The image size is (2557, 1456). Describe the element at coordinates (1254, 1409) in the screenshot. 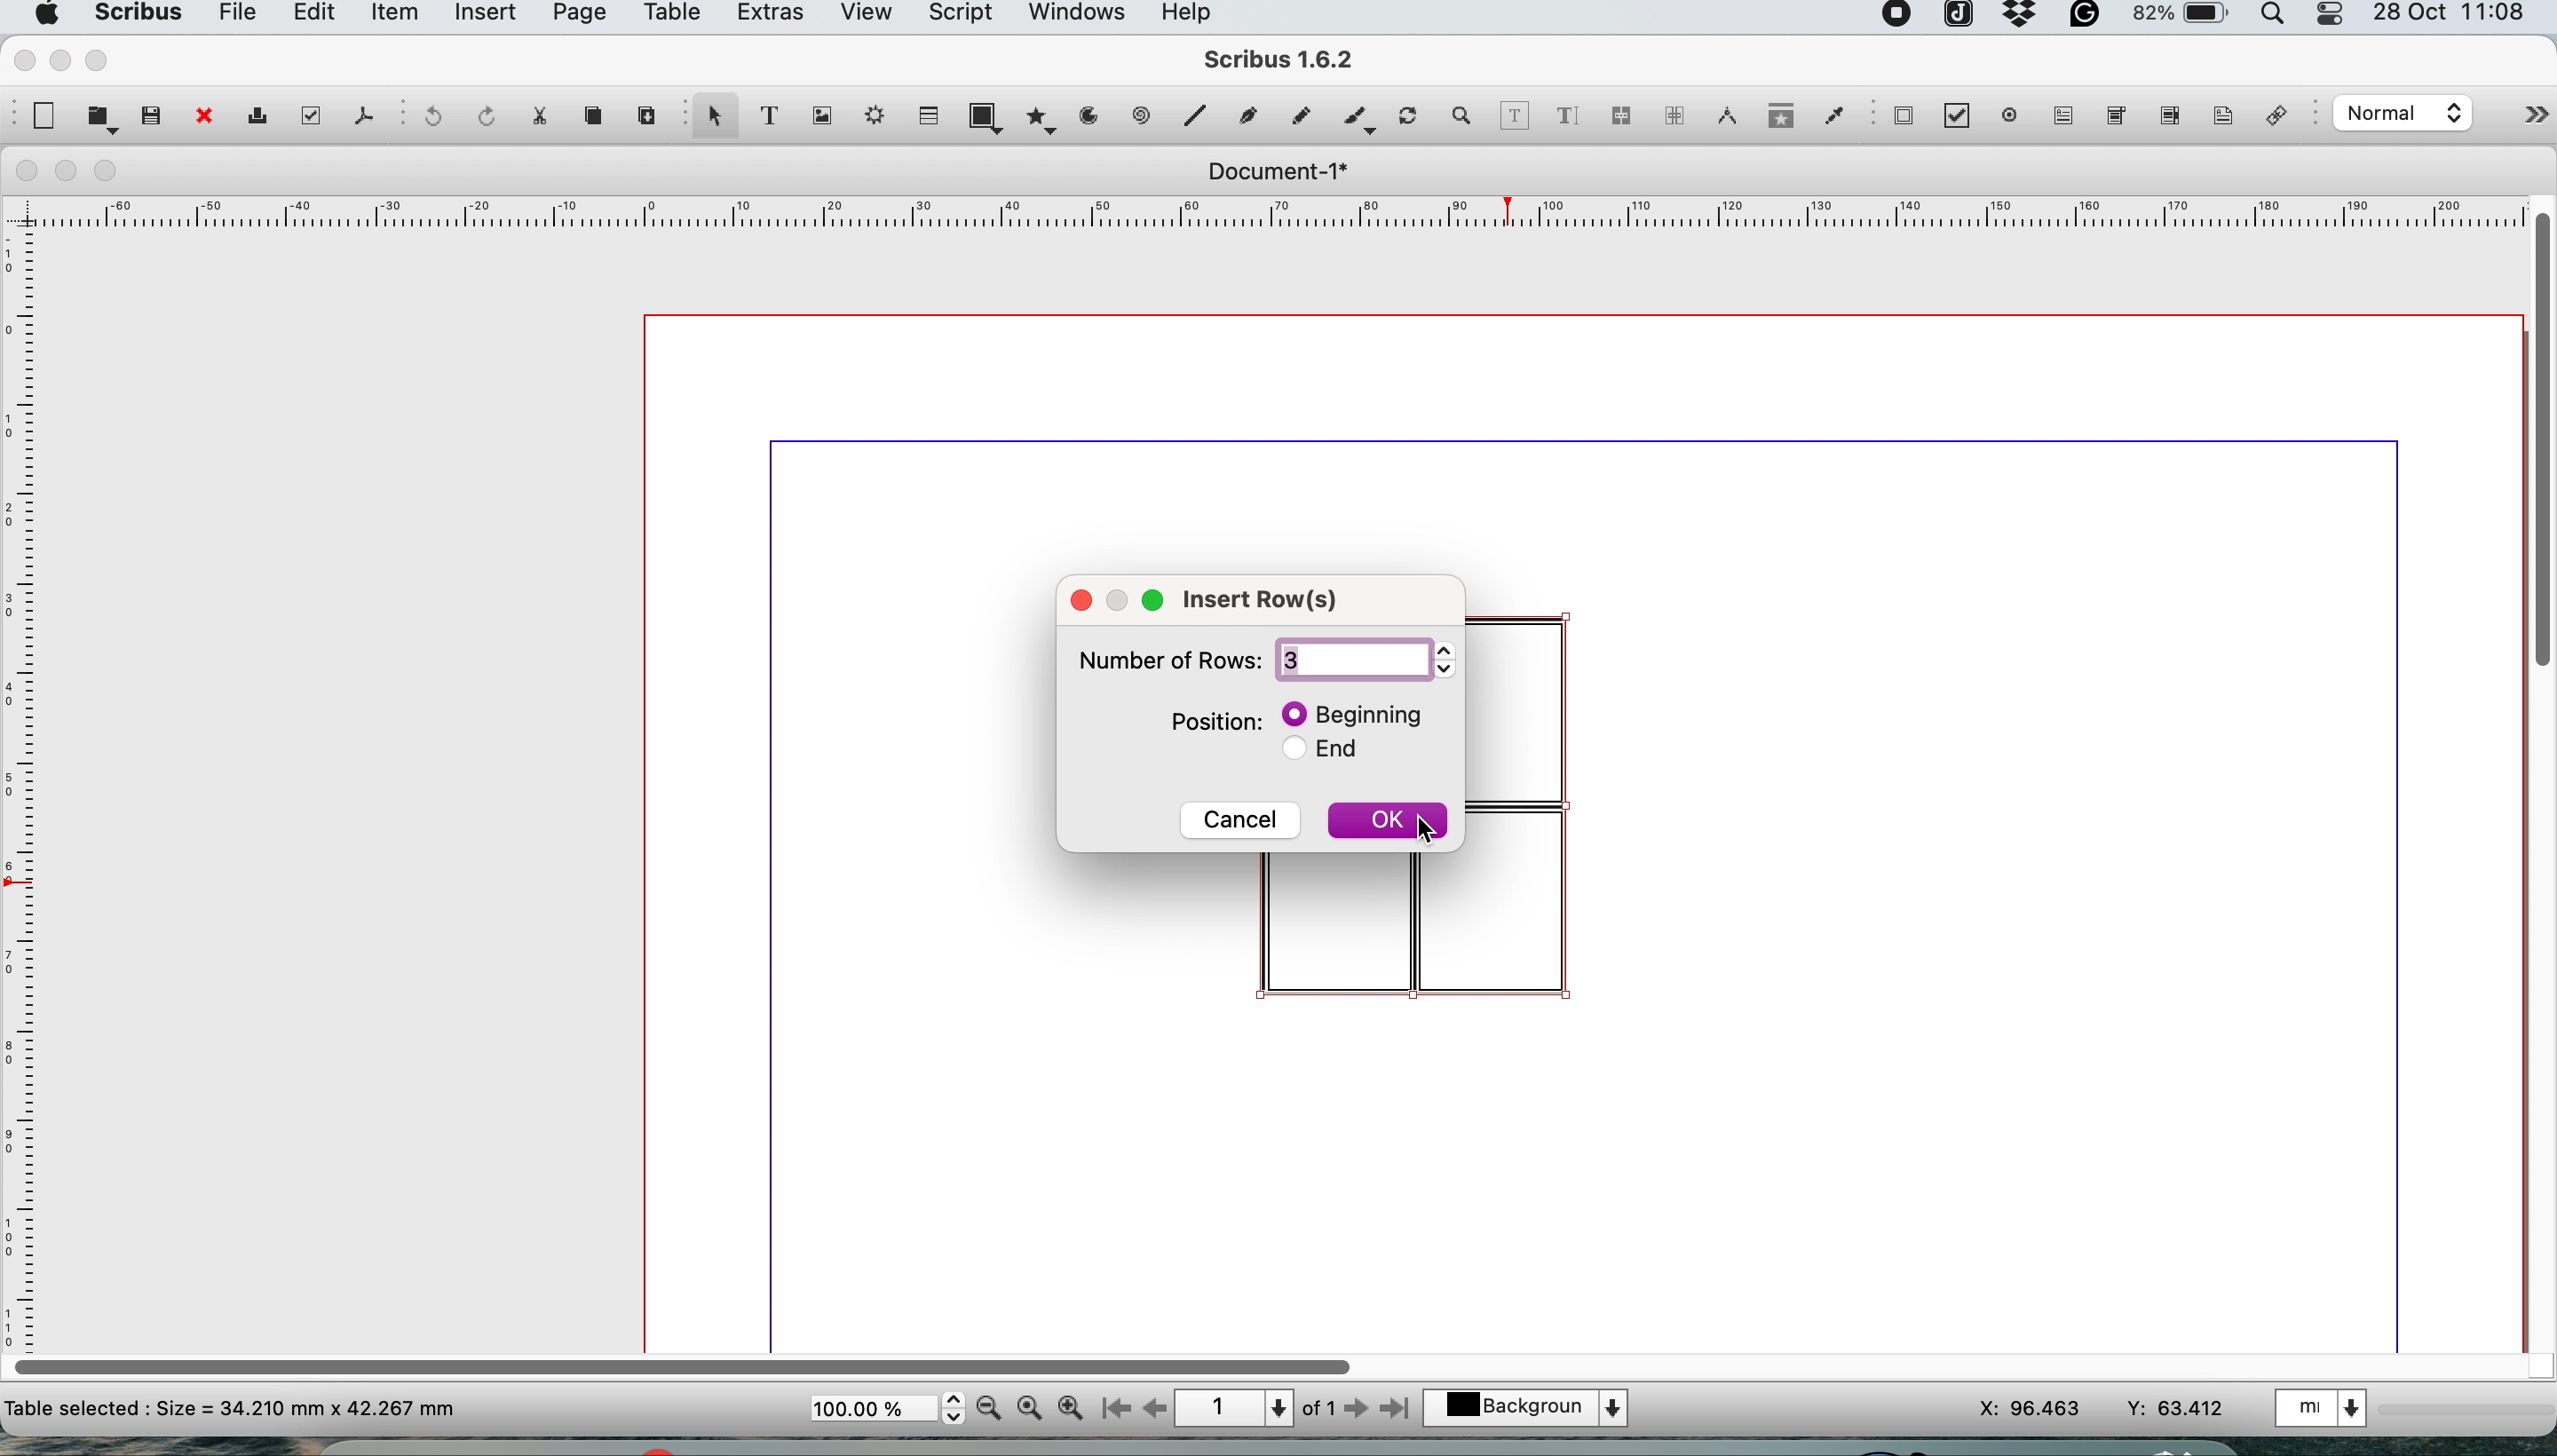

I see `page 1 of 1` at that location.